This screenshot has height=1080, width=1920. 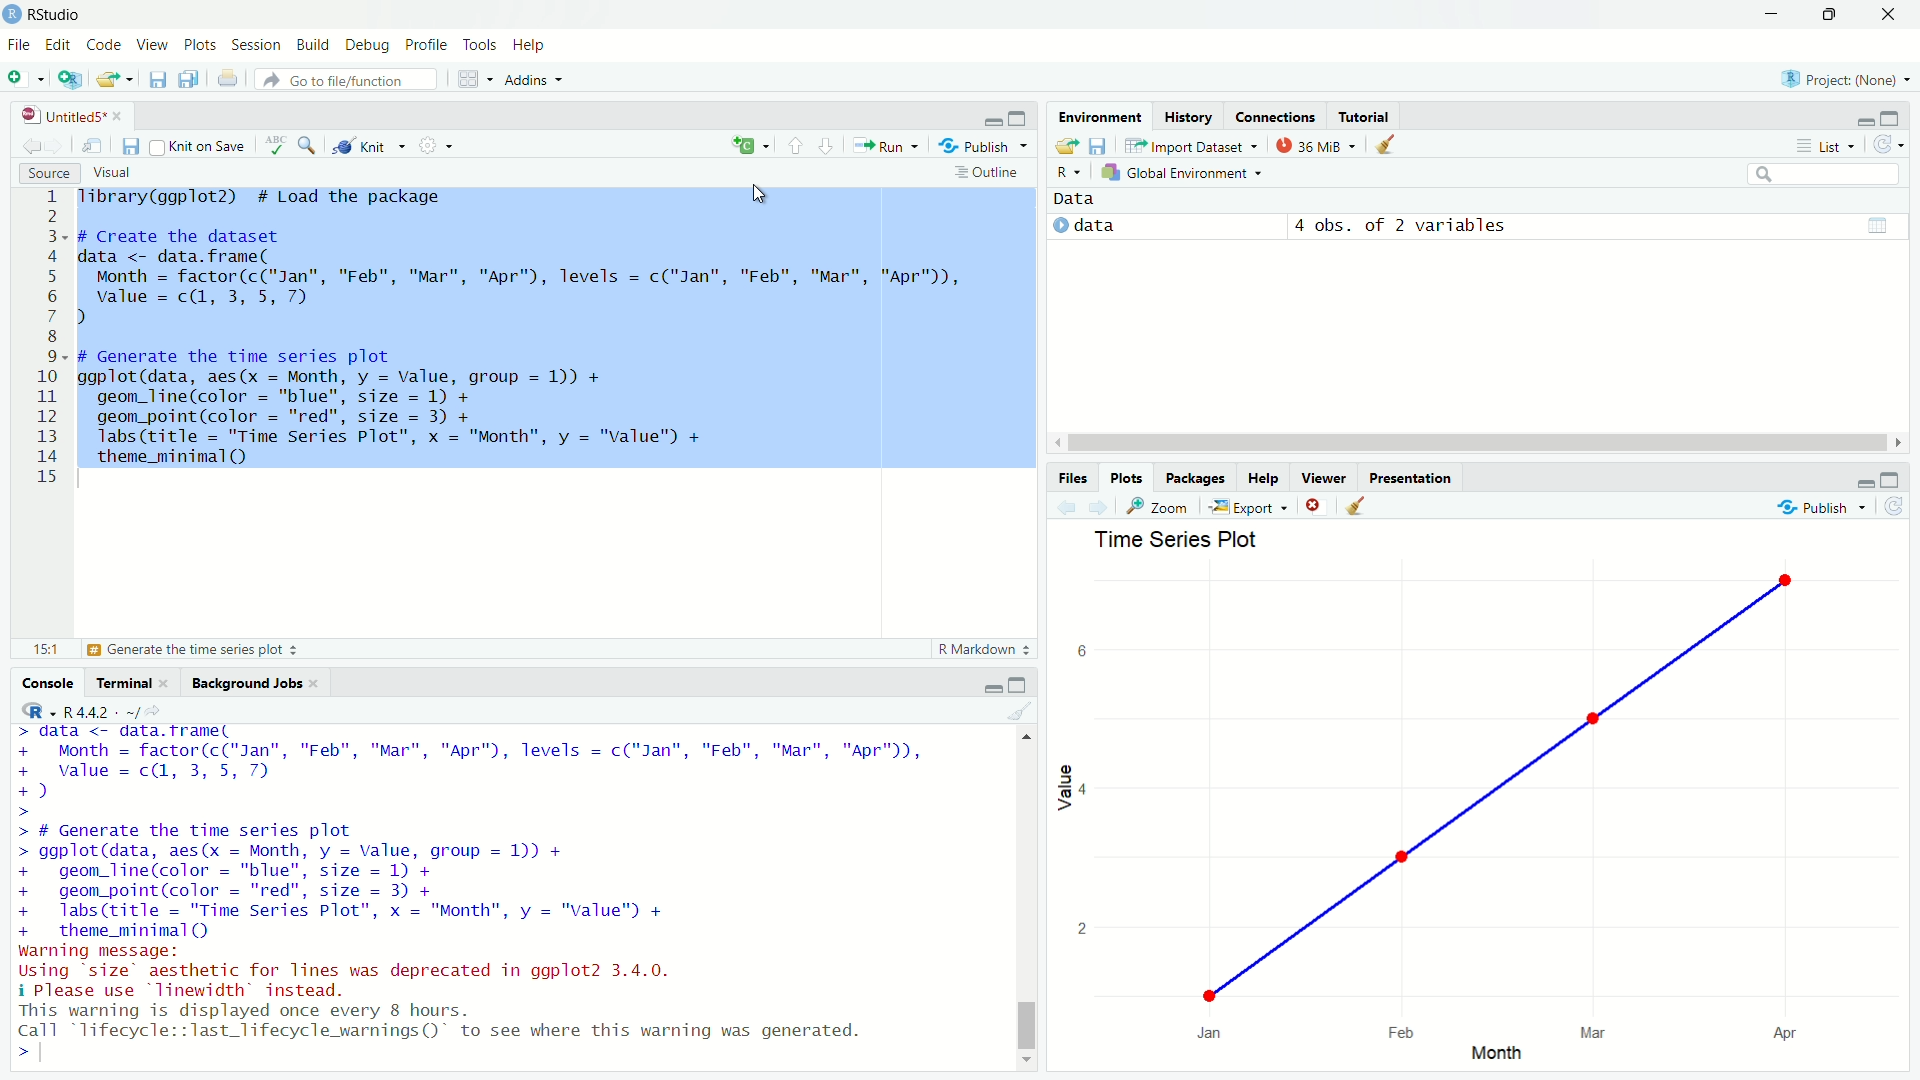 What do you see at coordinates (1186, 174) in the screenshot?
I see `global environment` at bounding box center [1186, 174].